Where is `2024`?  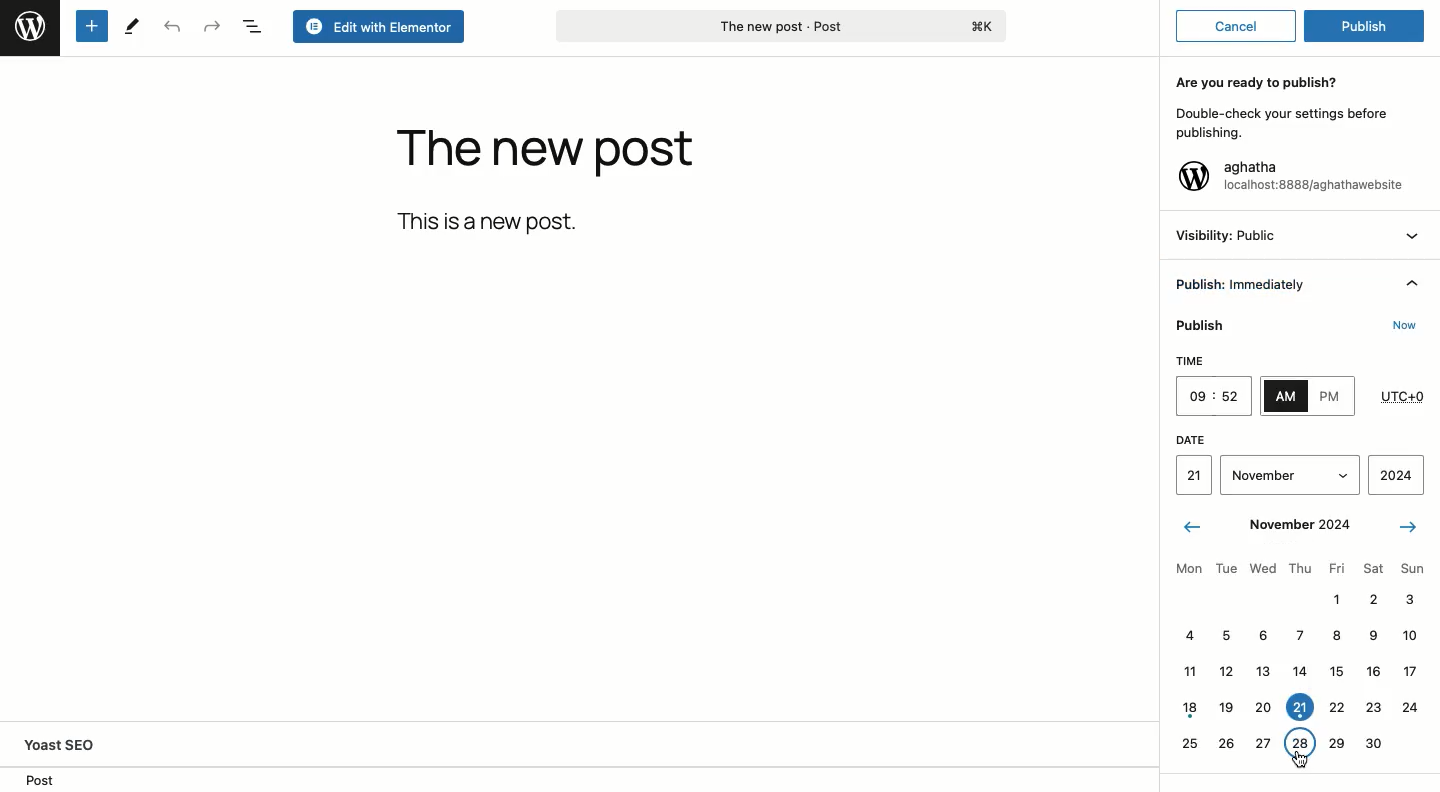 2024 is located at coordinates (1397, 477).